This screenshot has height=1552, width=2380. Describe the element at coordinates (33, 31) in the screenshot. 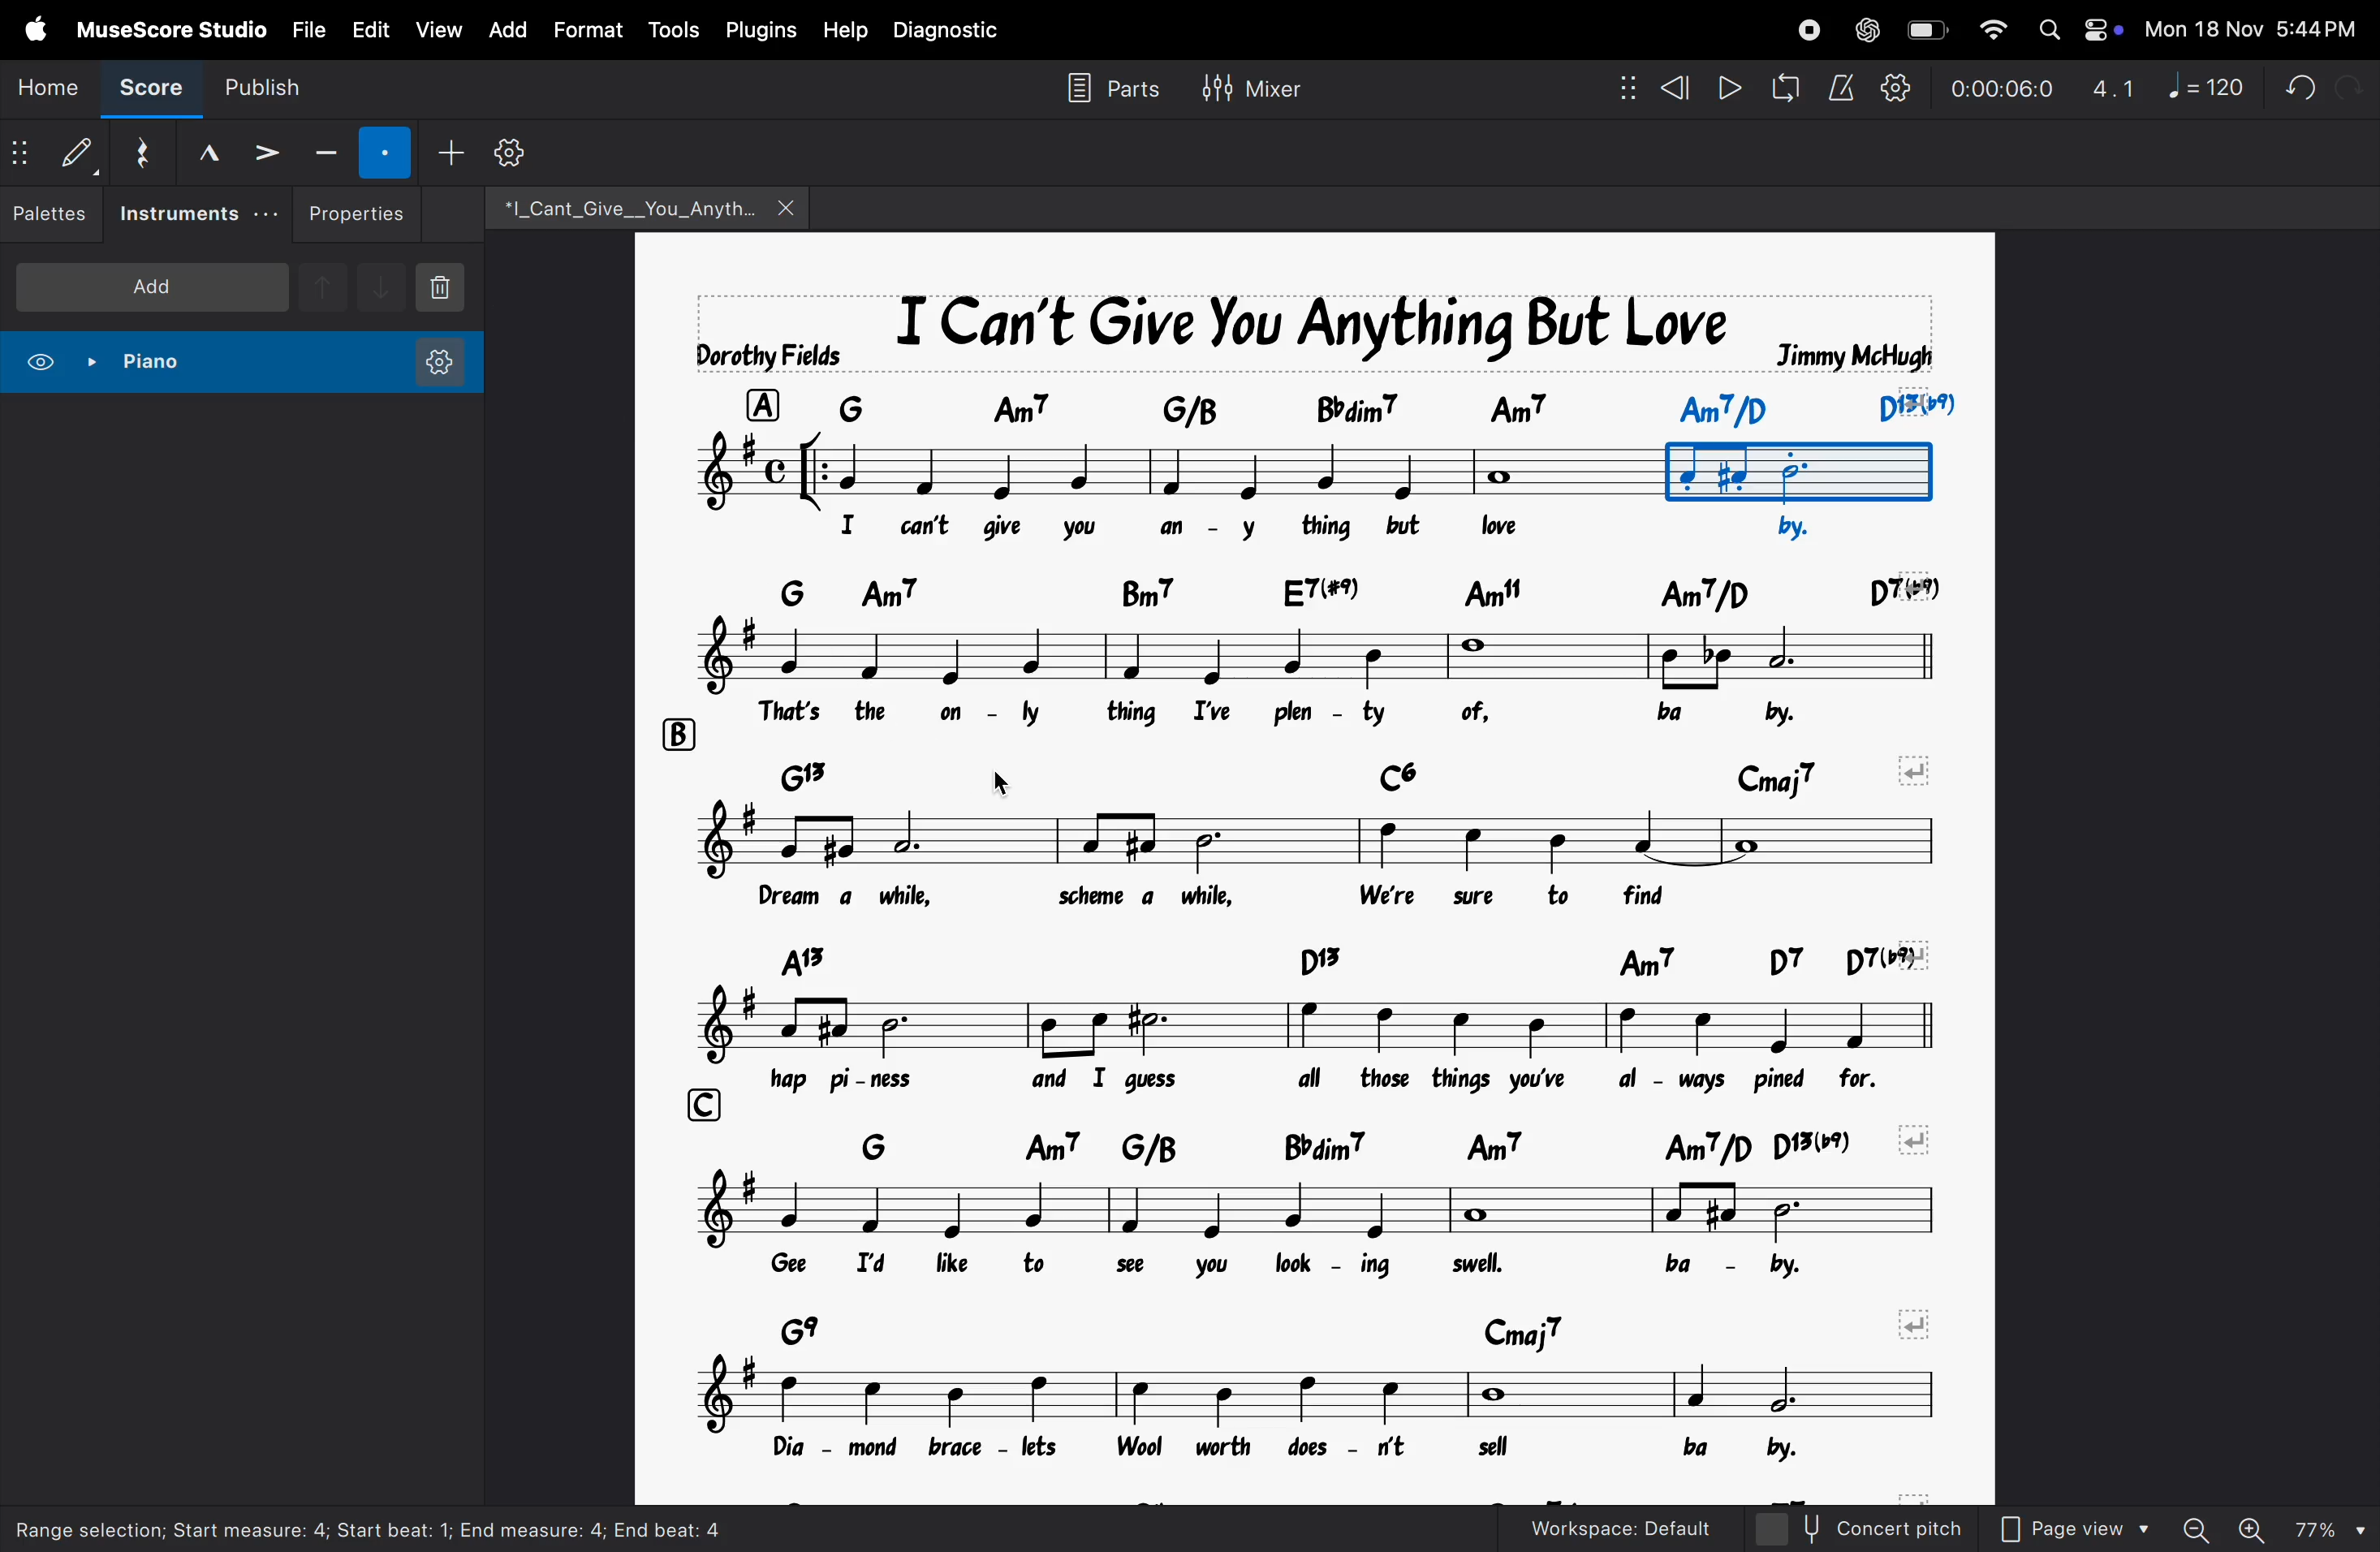

I see `apple menu` at that location.